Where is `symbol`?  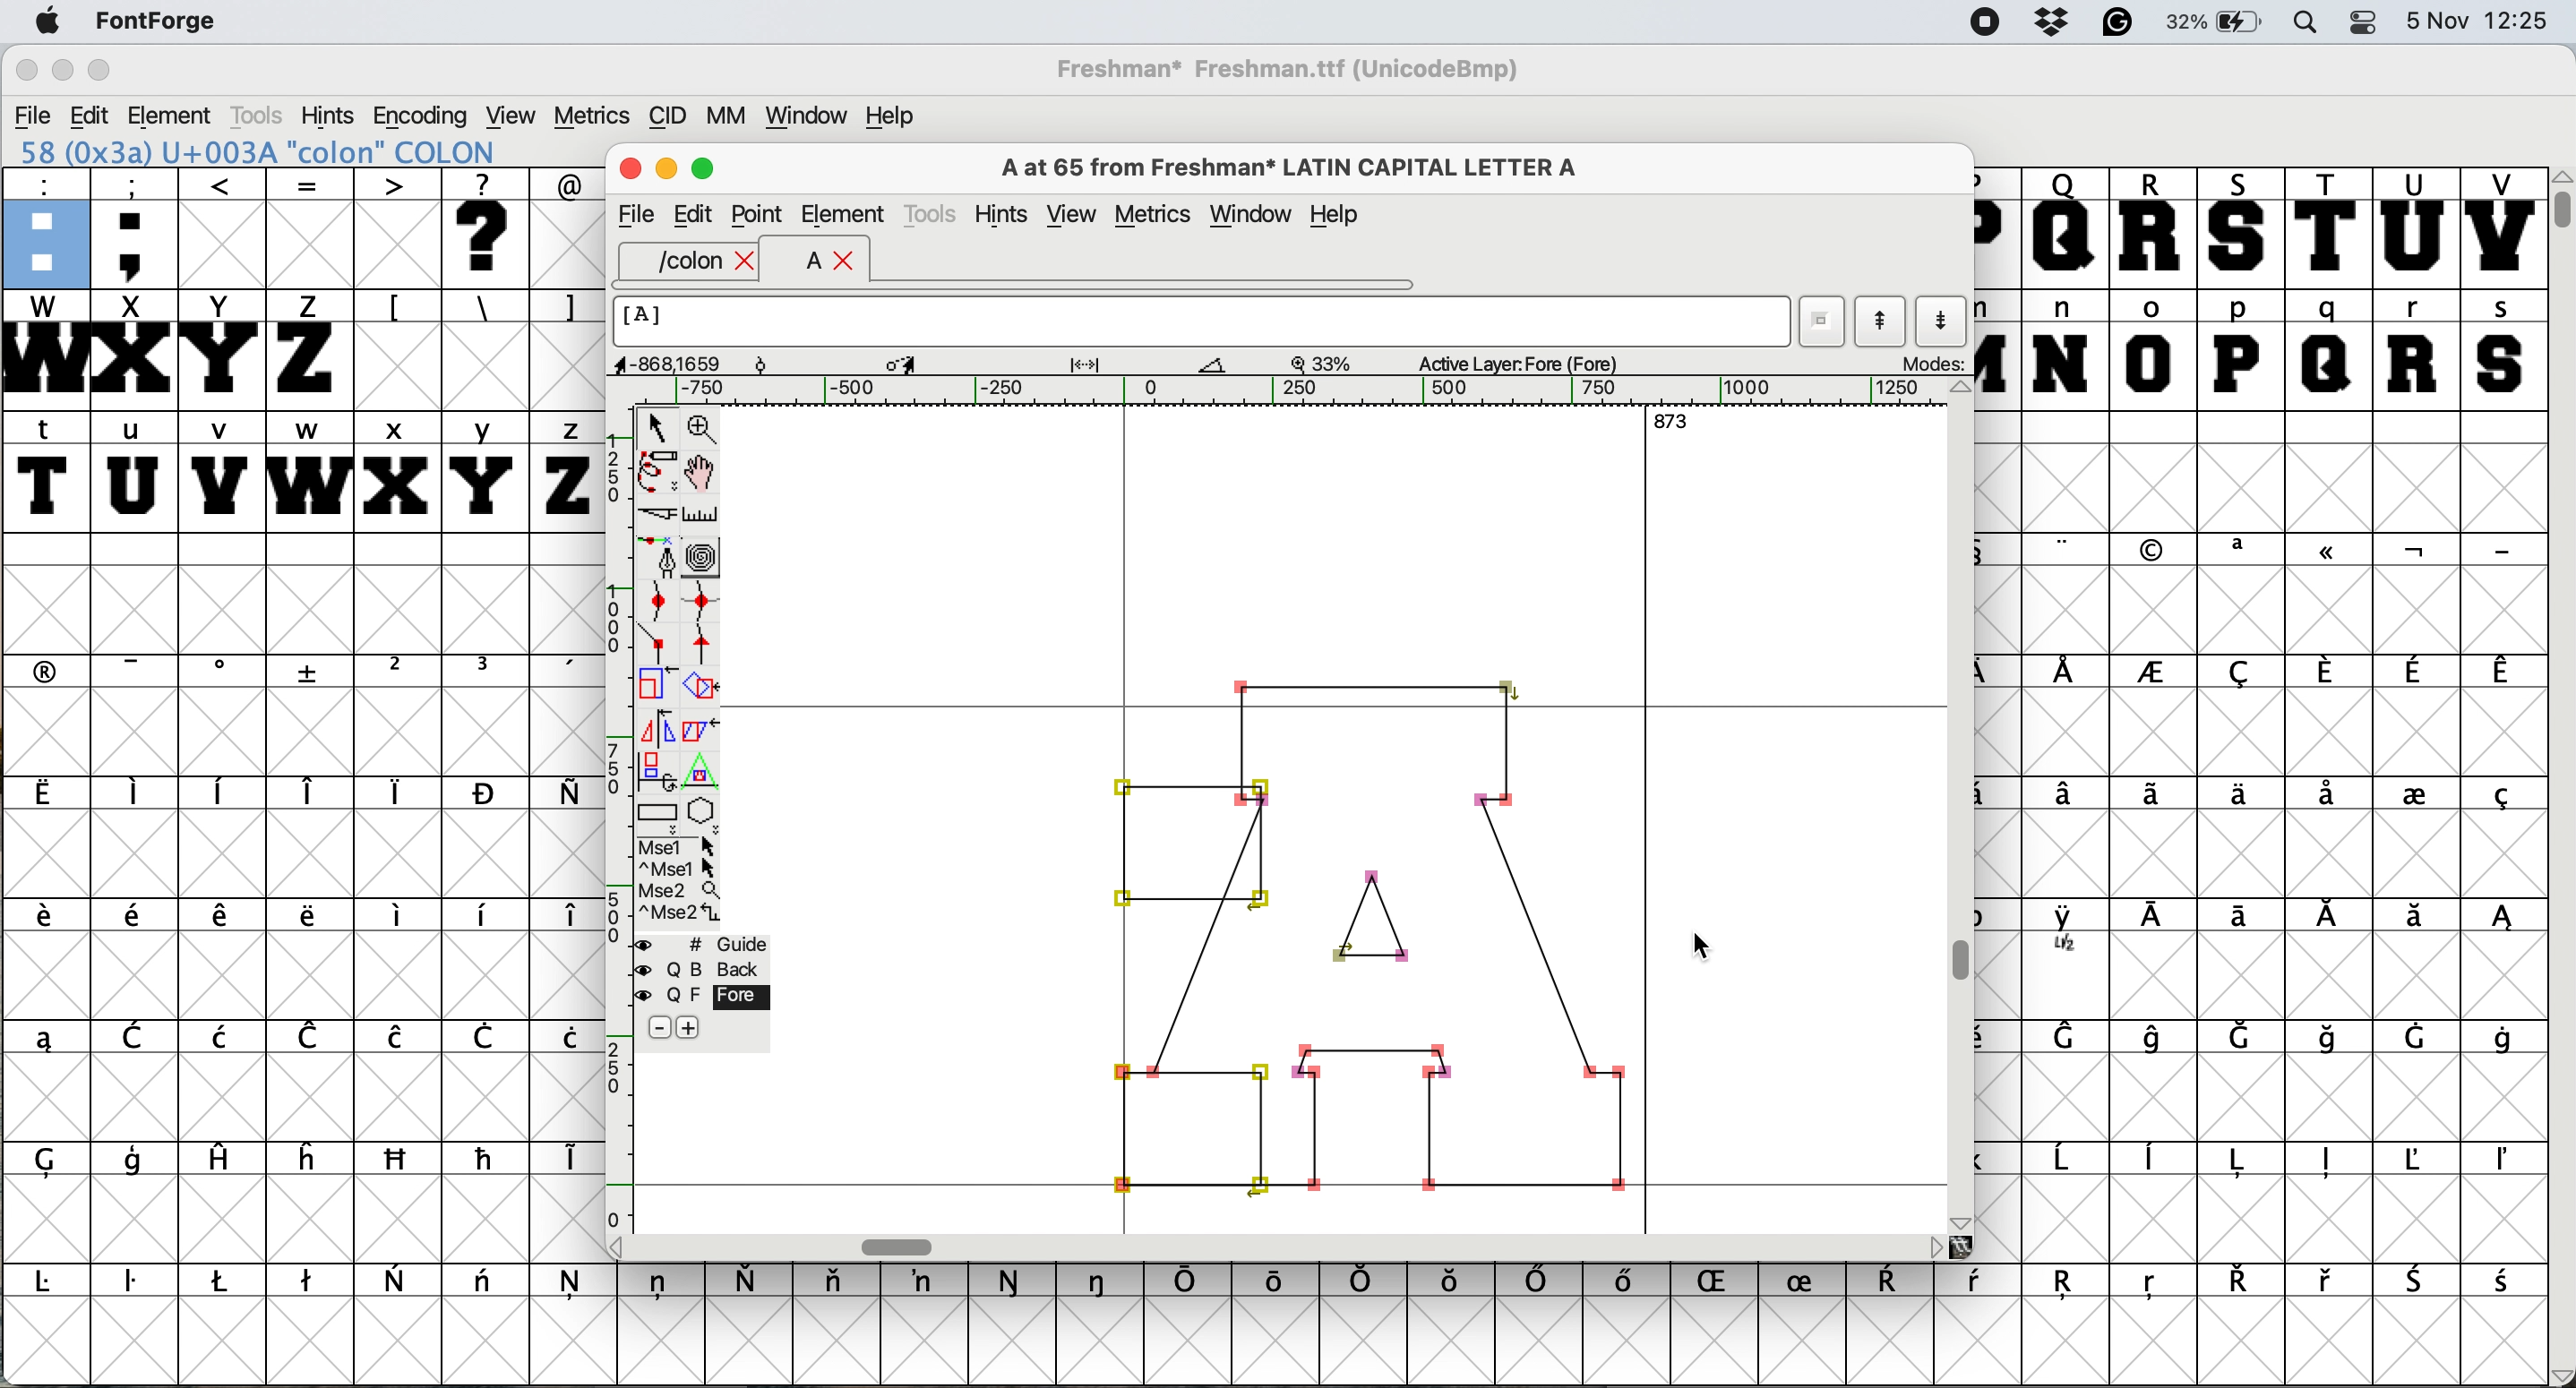
symbol is located at coordinates (2327, 1161).